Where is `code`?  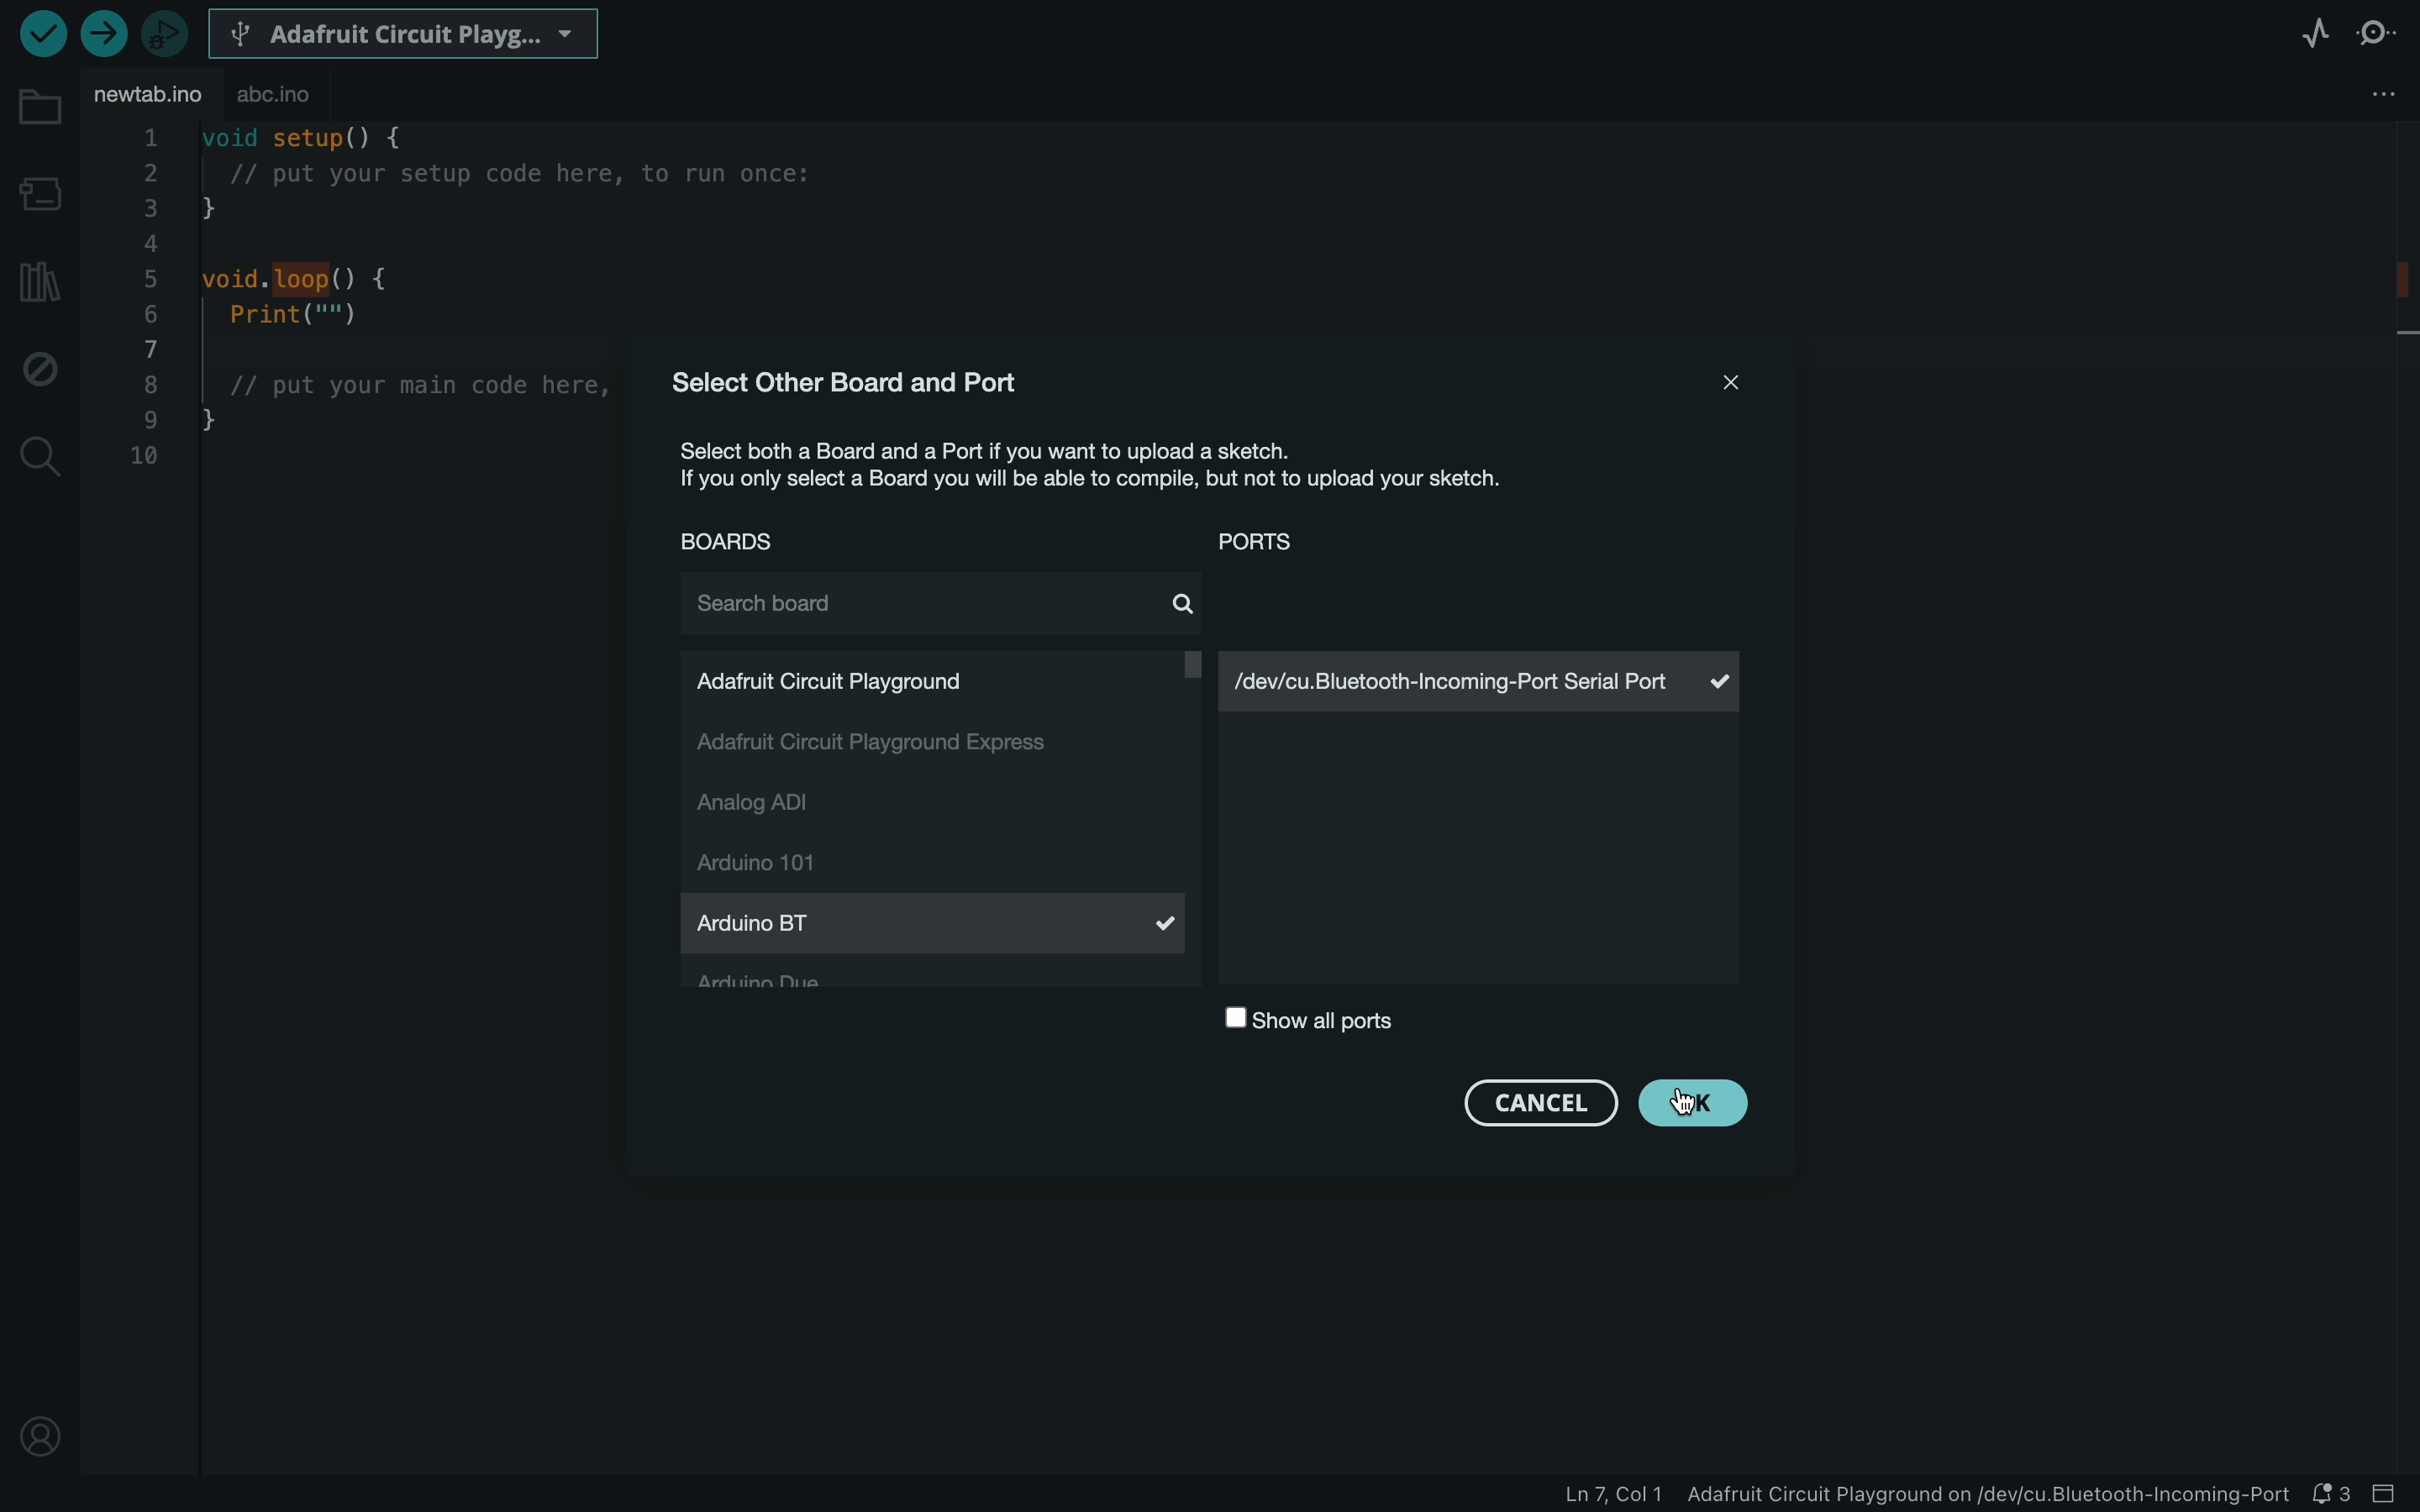
code is located at coordinates (372, 308).